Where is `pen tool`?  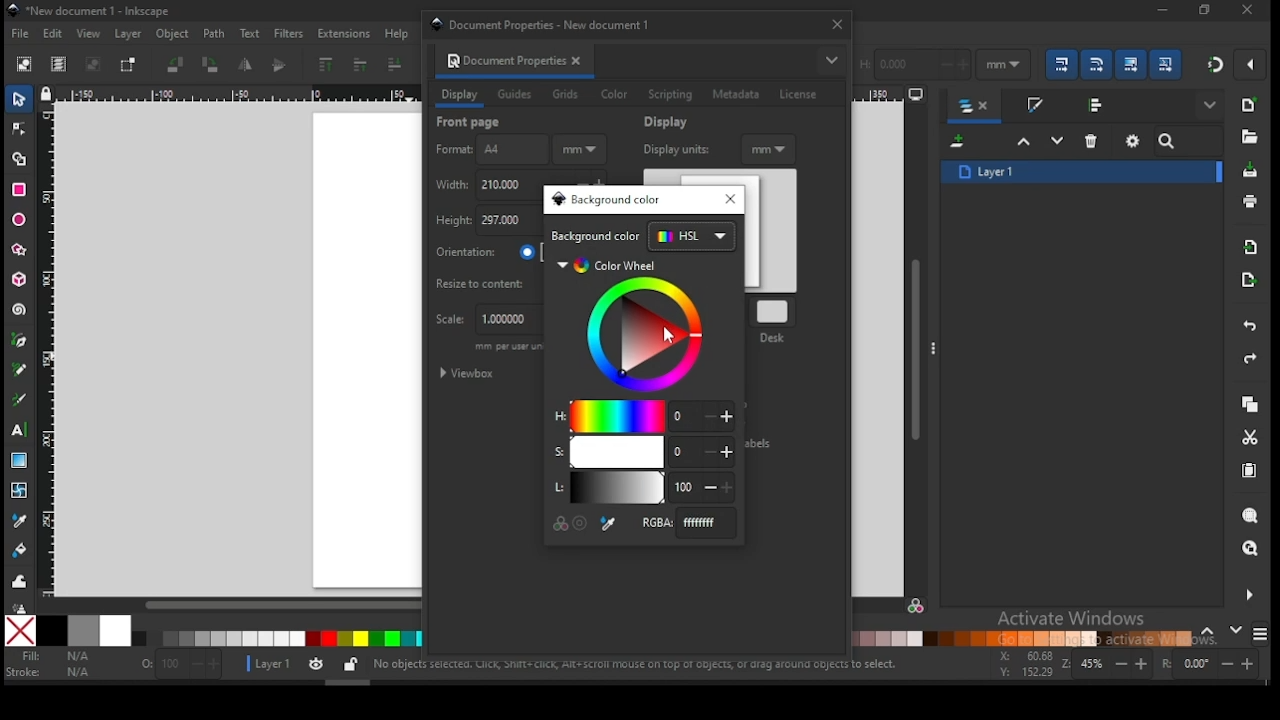
pen tool is located at coordinates (20, 341).